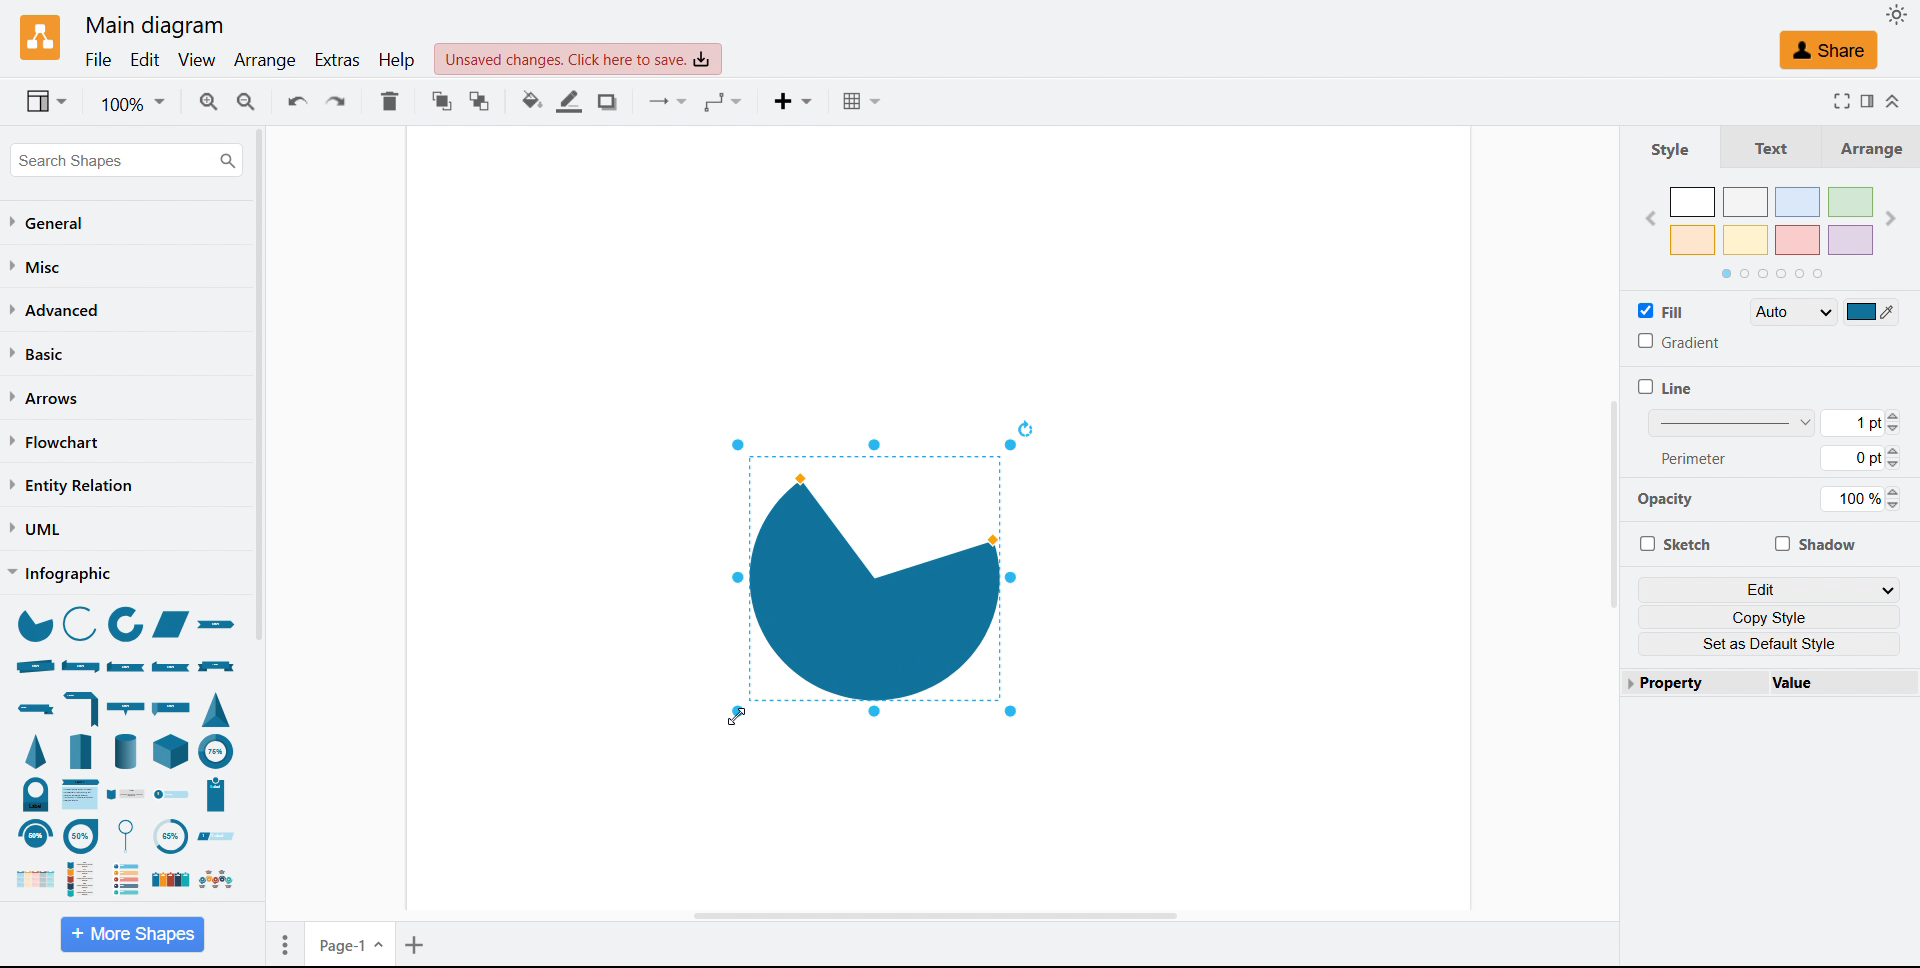 The width and height of the screenshot is (1920, 968). I want to click on pyramid step, so click(83, 750).